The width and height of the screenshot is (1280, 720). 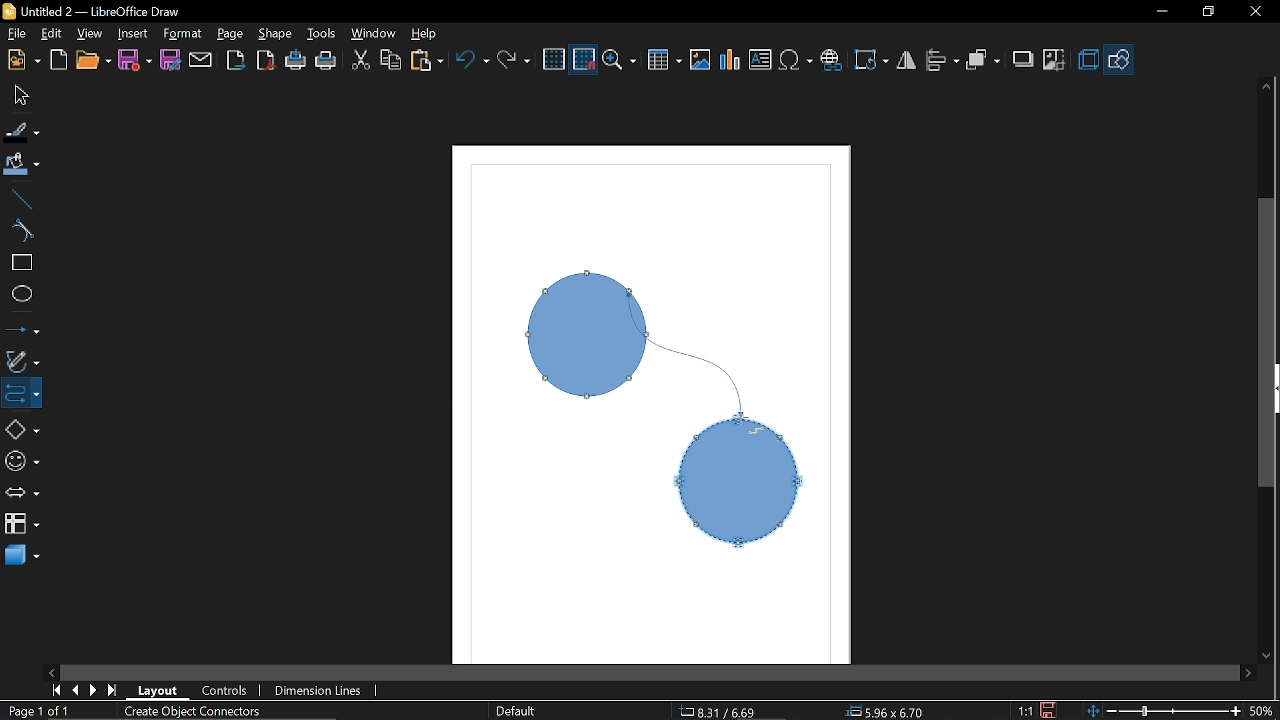 I want to click on Restore down, so click(x=1206, y=14).